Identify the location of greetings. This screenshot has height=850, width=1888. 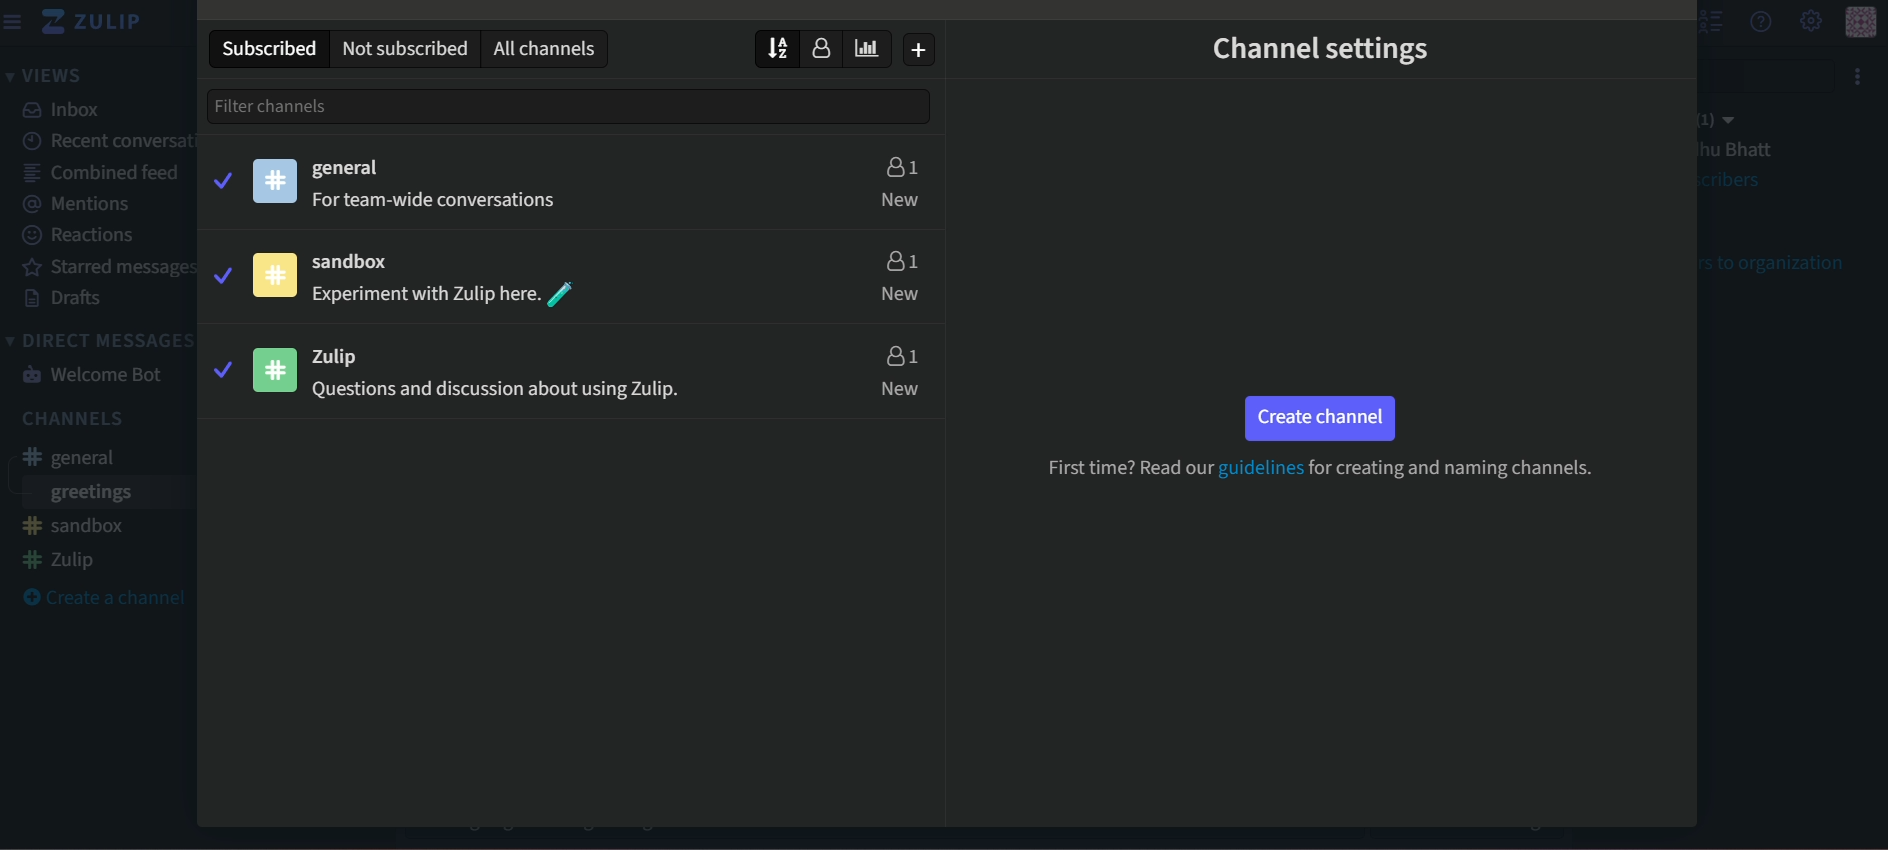
(88, 494).